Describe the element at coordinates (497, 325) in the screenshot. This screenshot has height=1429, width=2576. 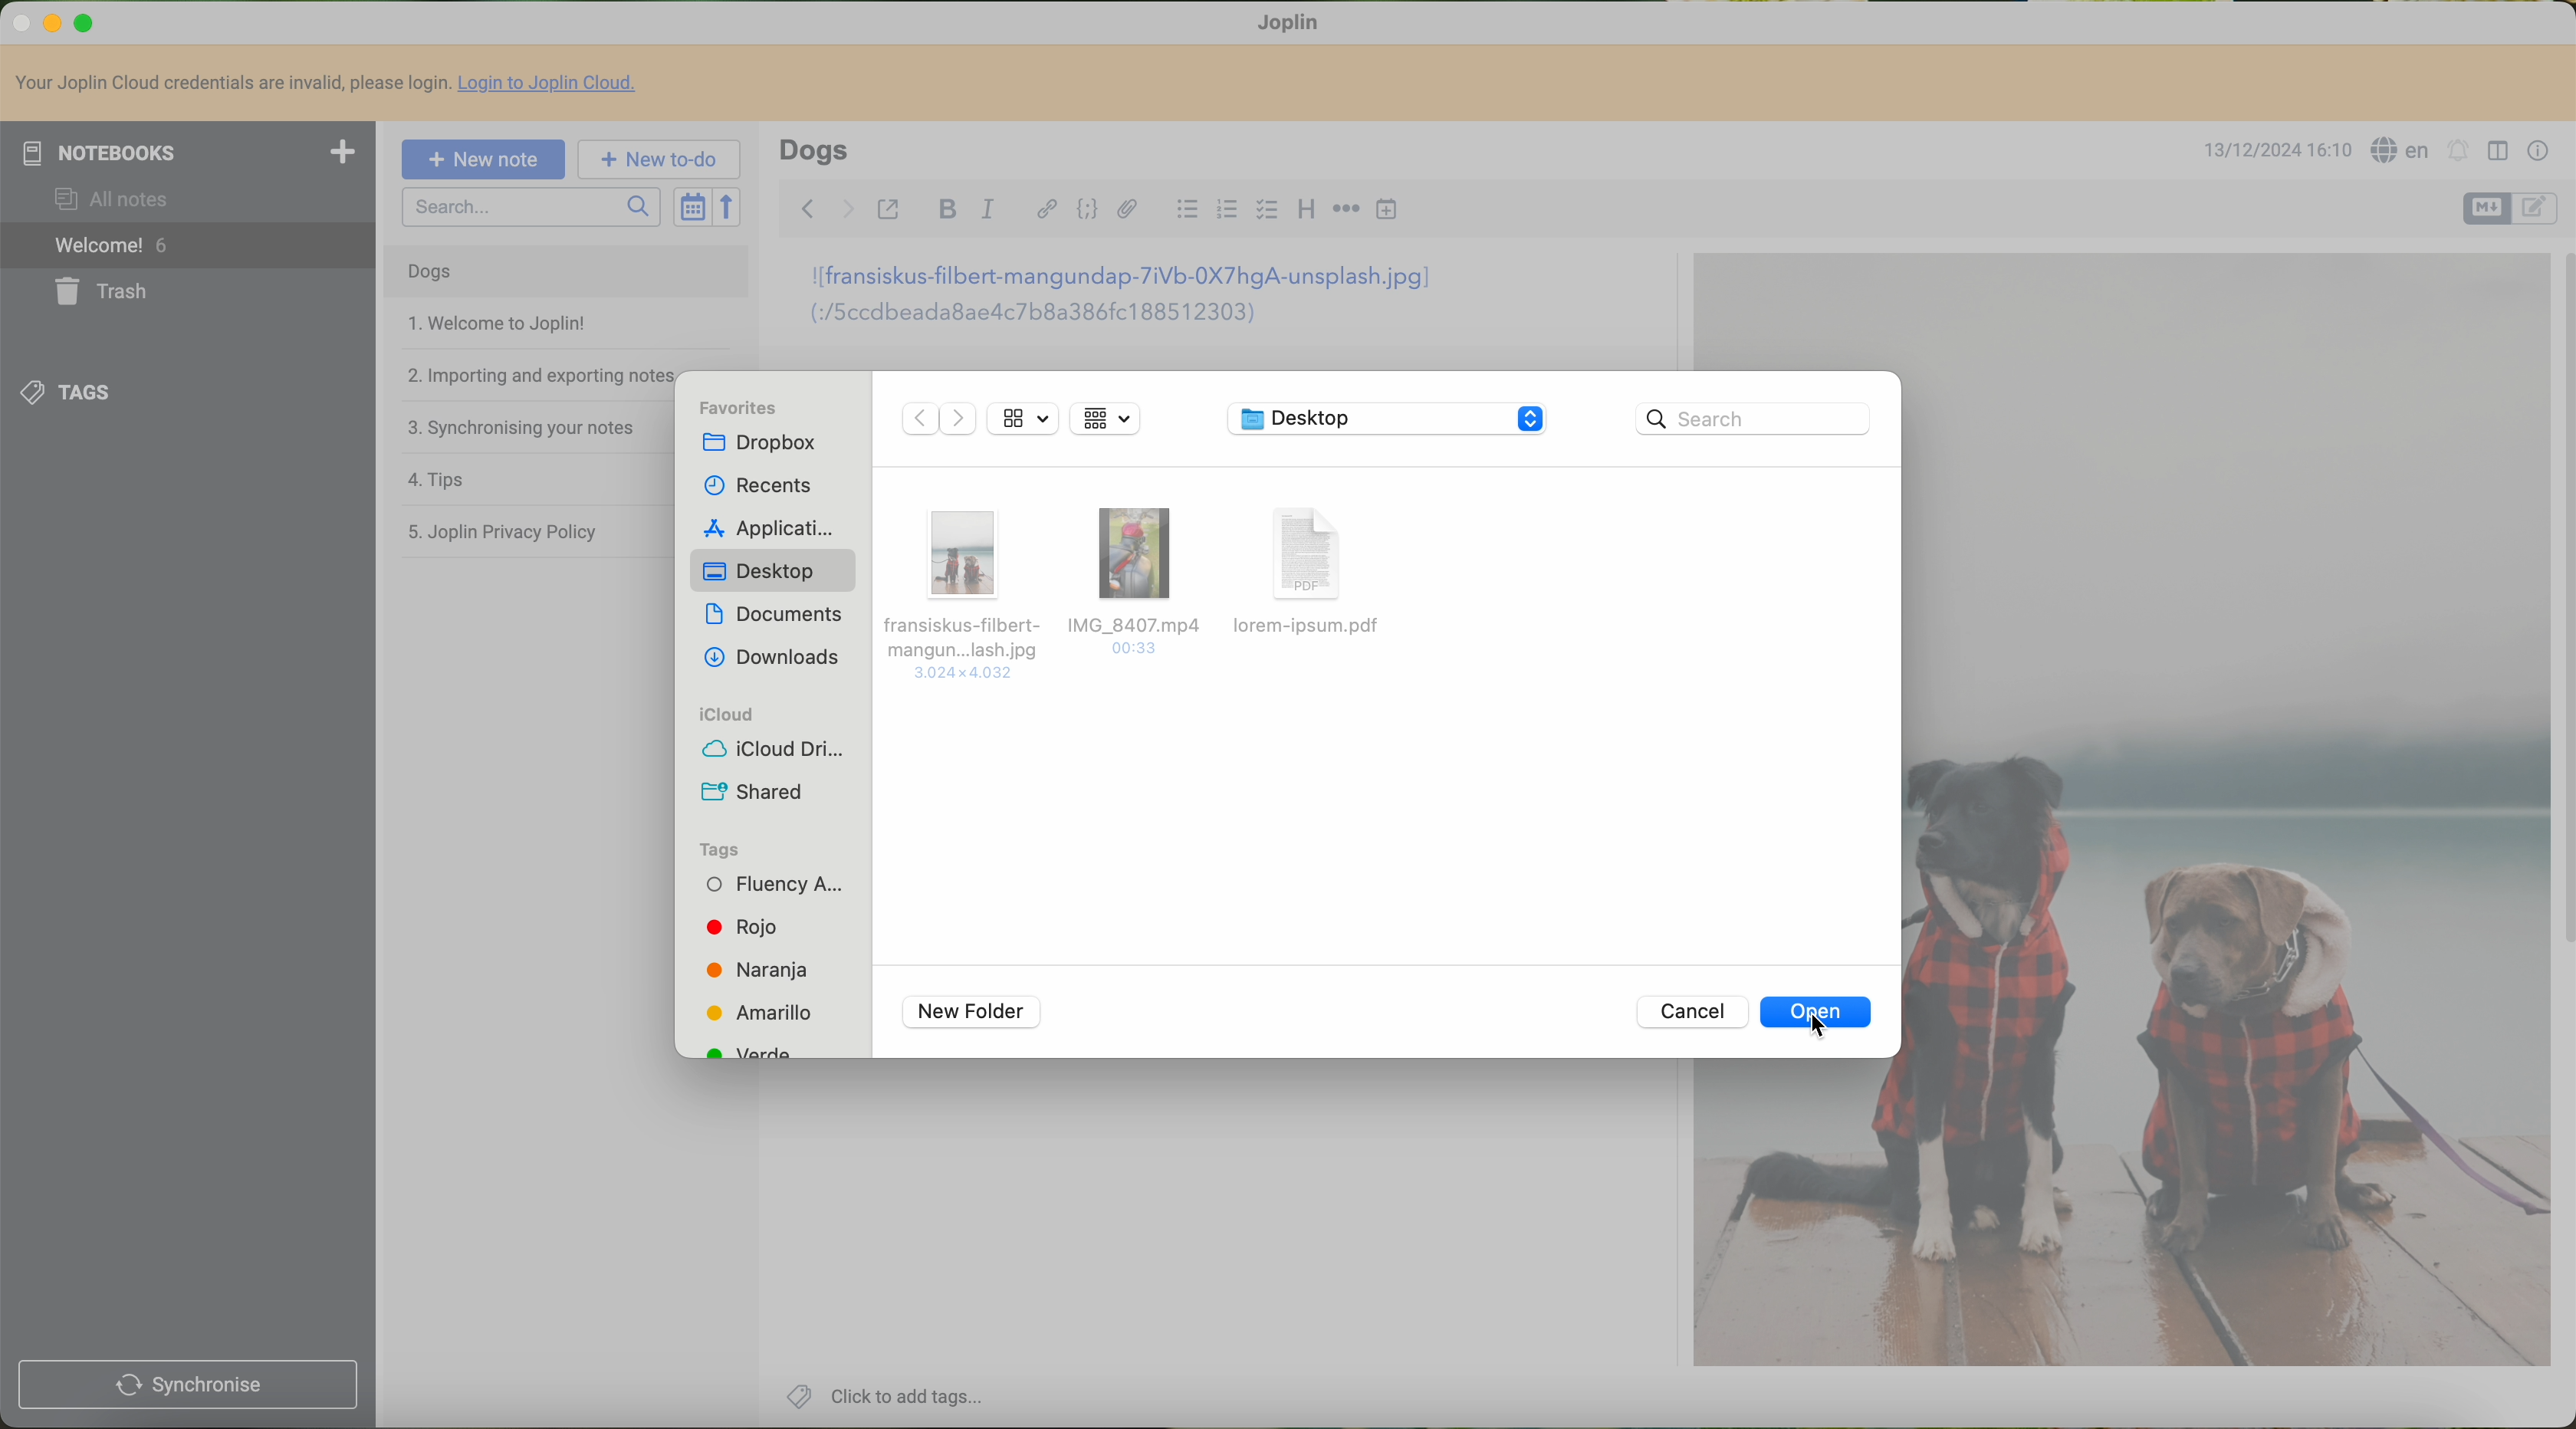
I see `welcome note` at that location.